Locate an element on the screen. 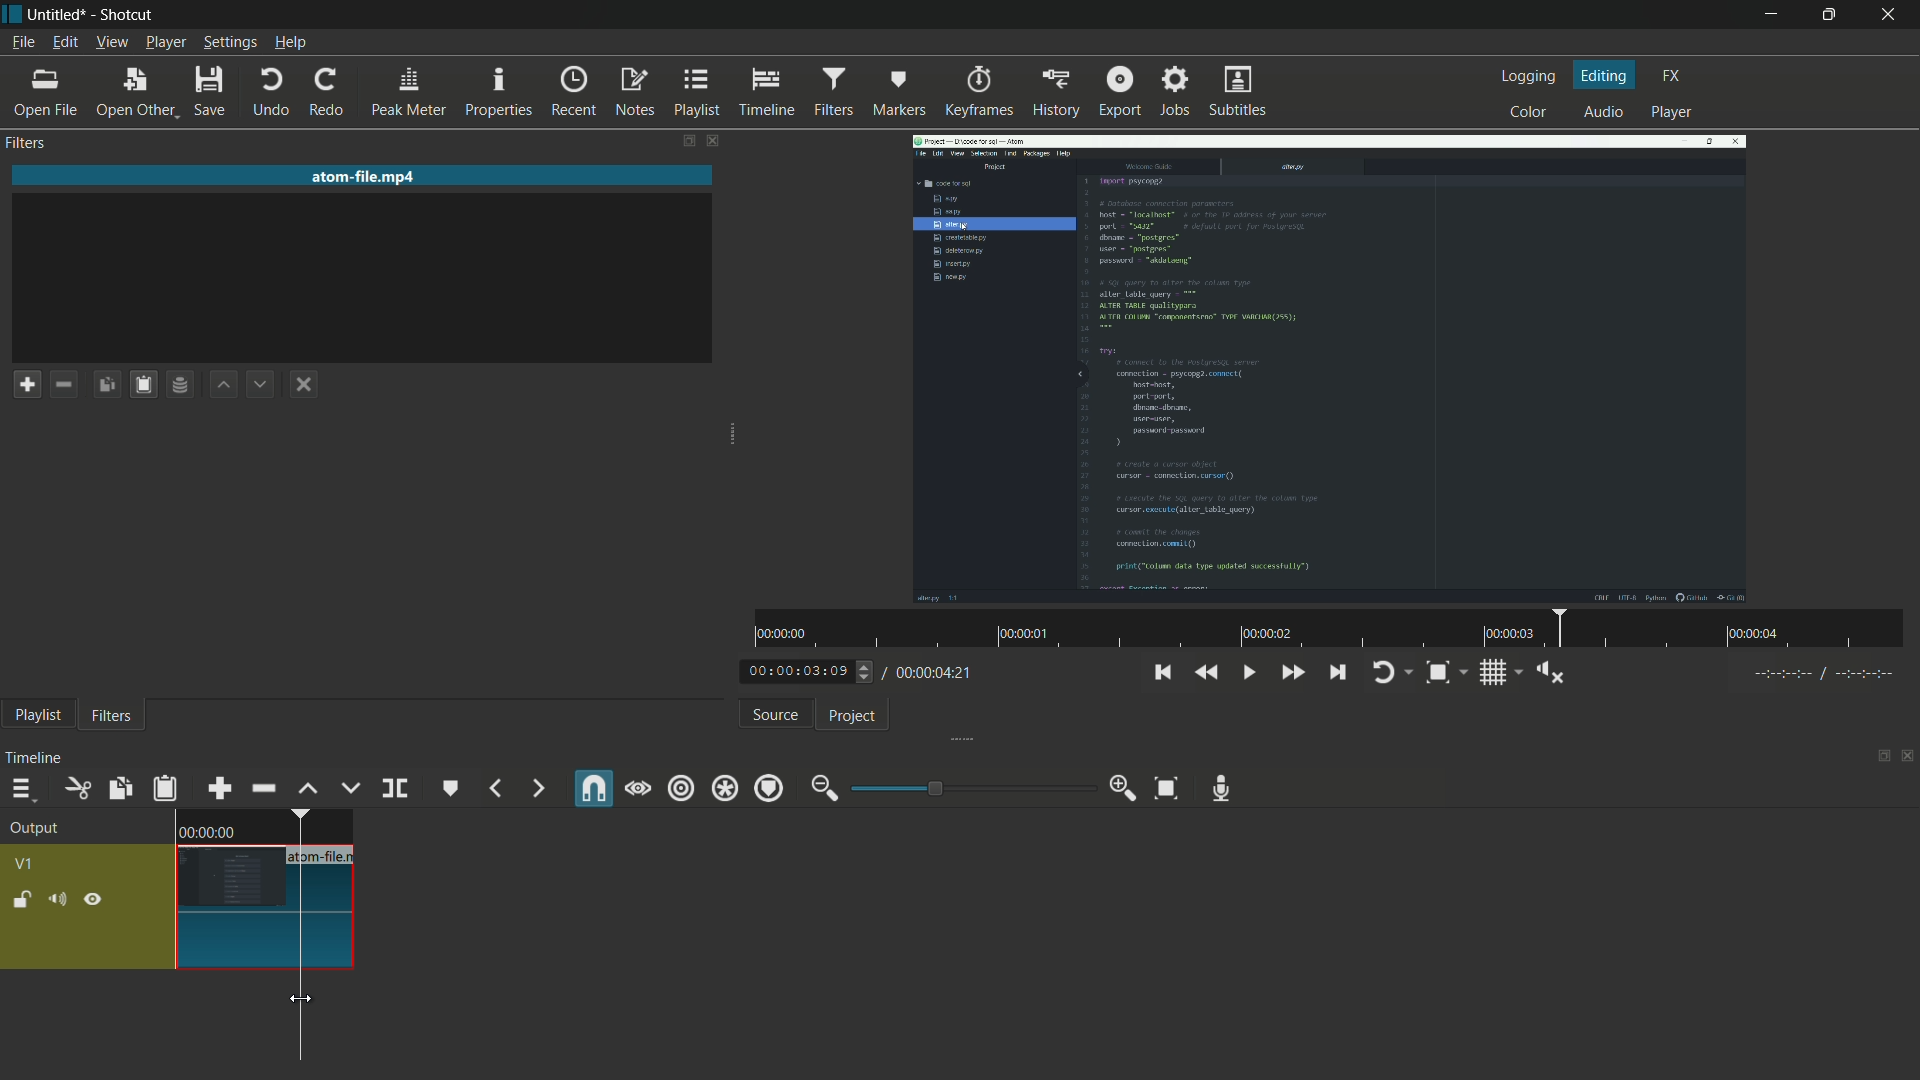 This screenshot has width=1920, height=1080. timeline menu is located at coordinates (21, 789).